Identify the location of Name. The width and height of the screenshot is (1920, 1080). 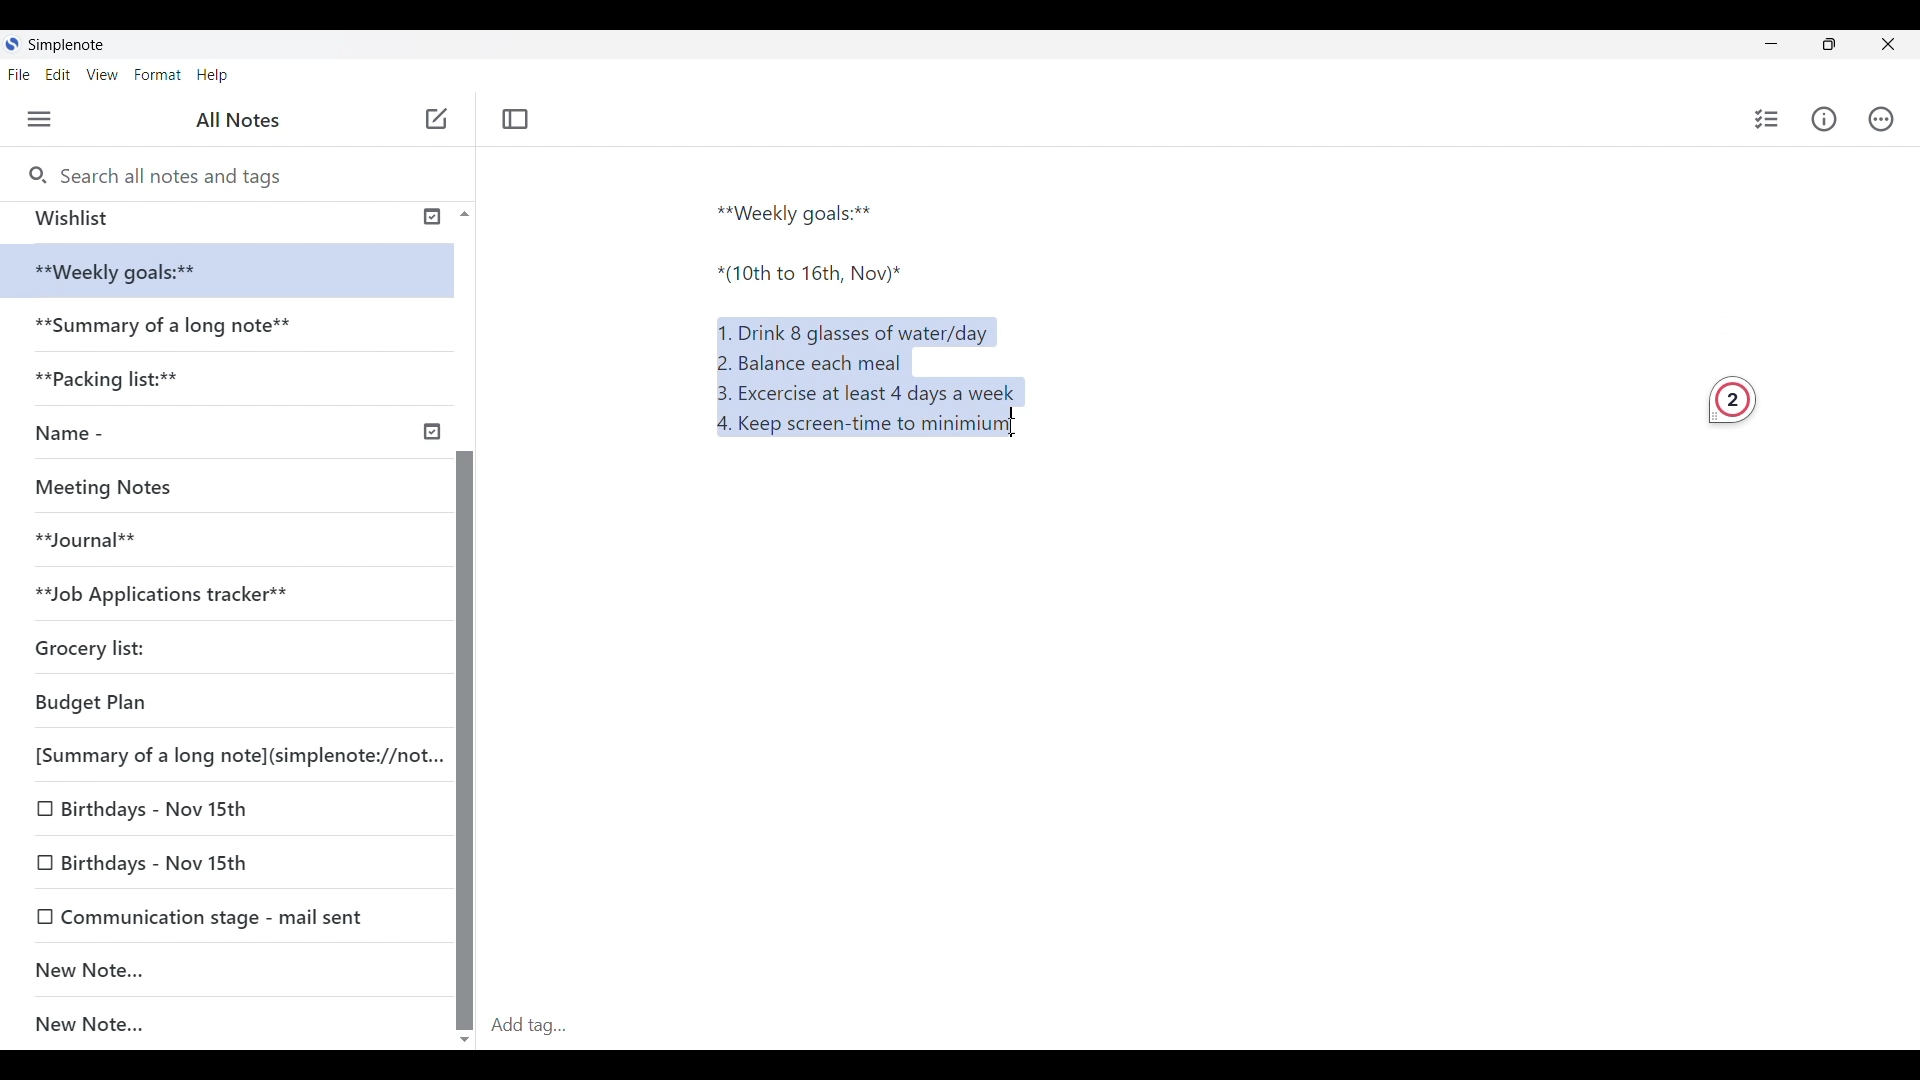
(234, 434).